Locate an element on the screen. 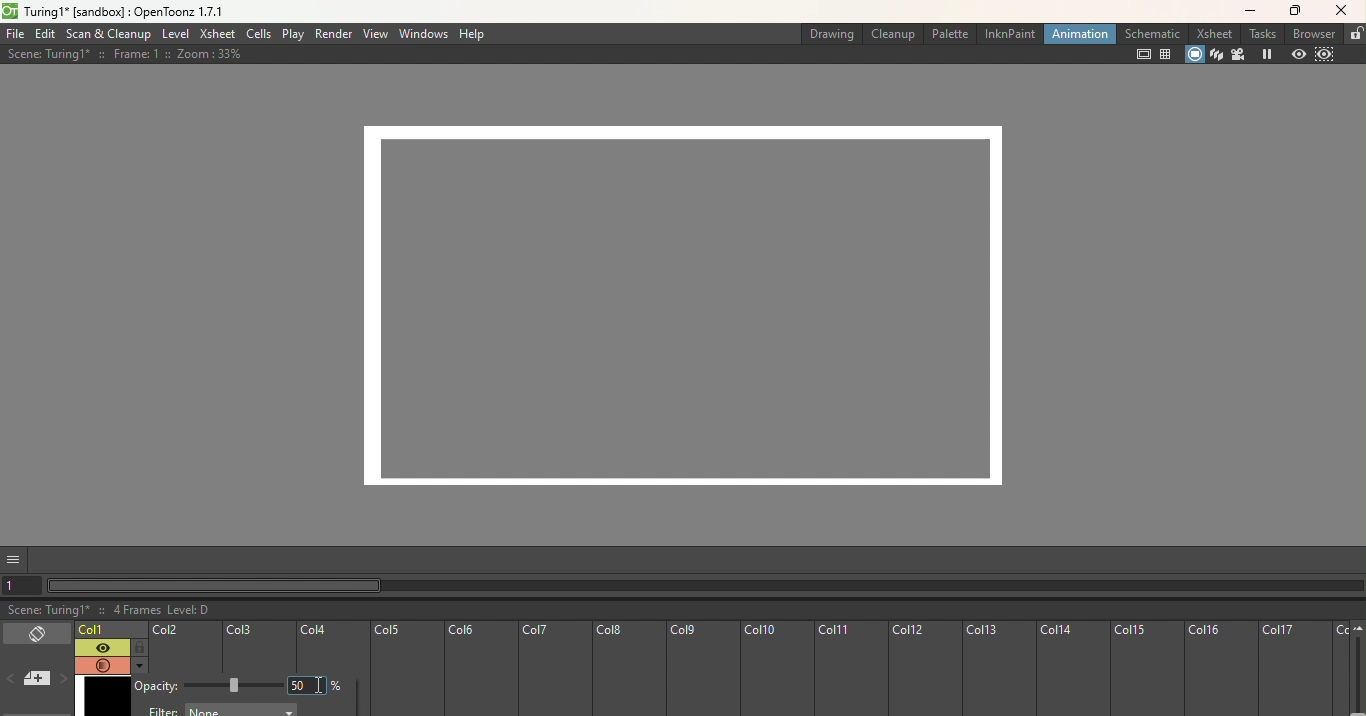 The height and width of the screenshot is (716, 1366). Animation is located at coordinates (1075, 34).